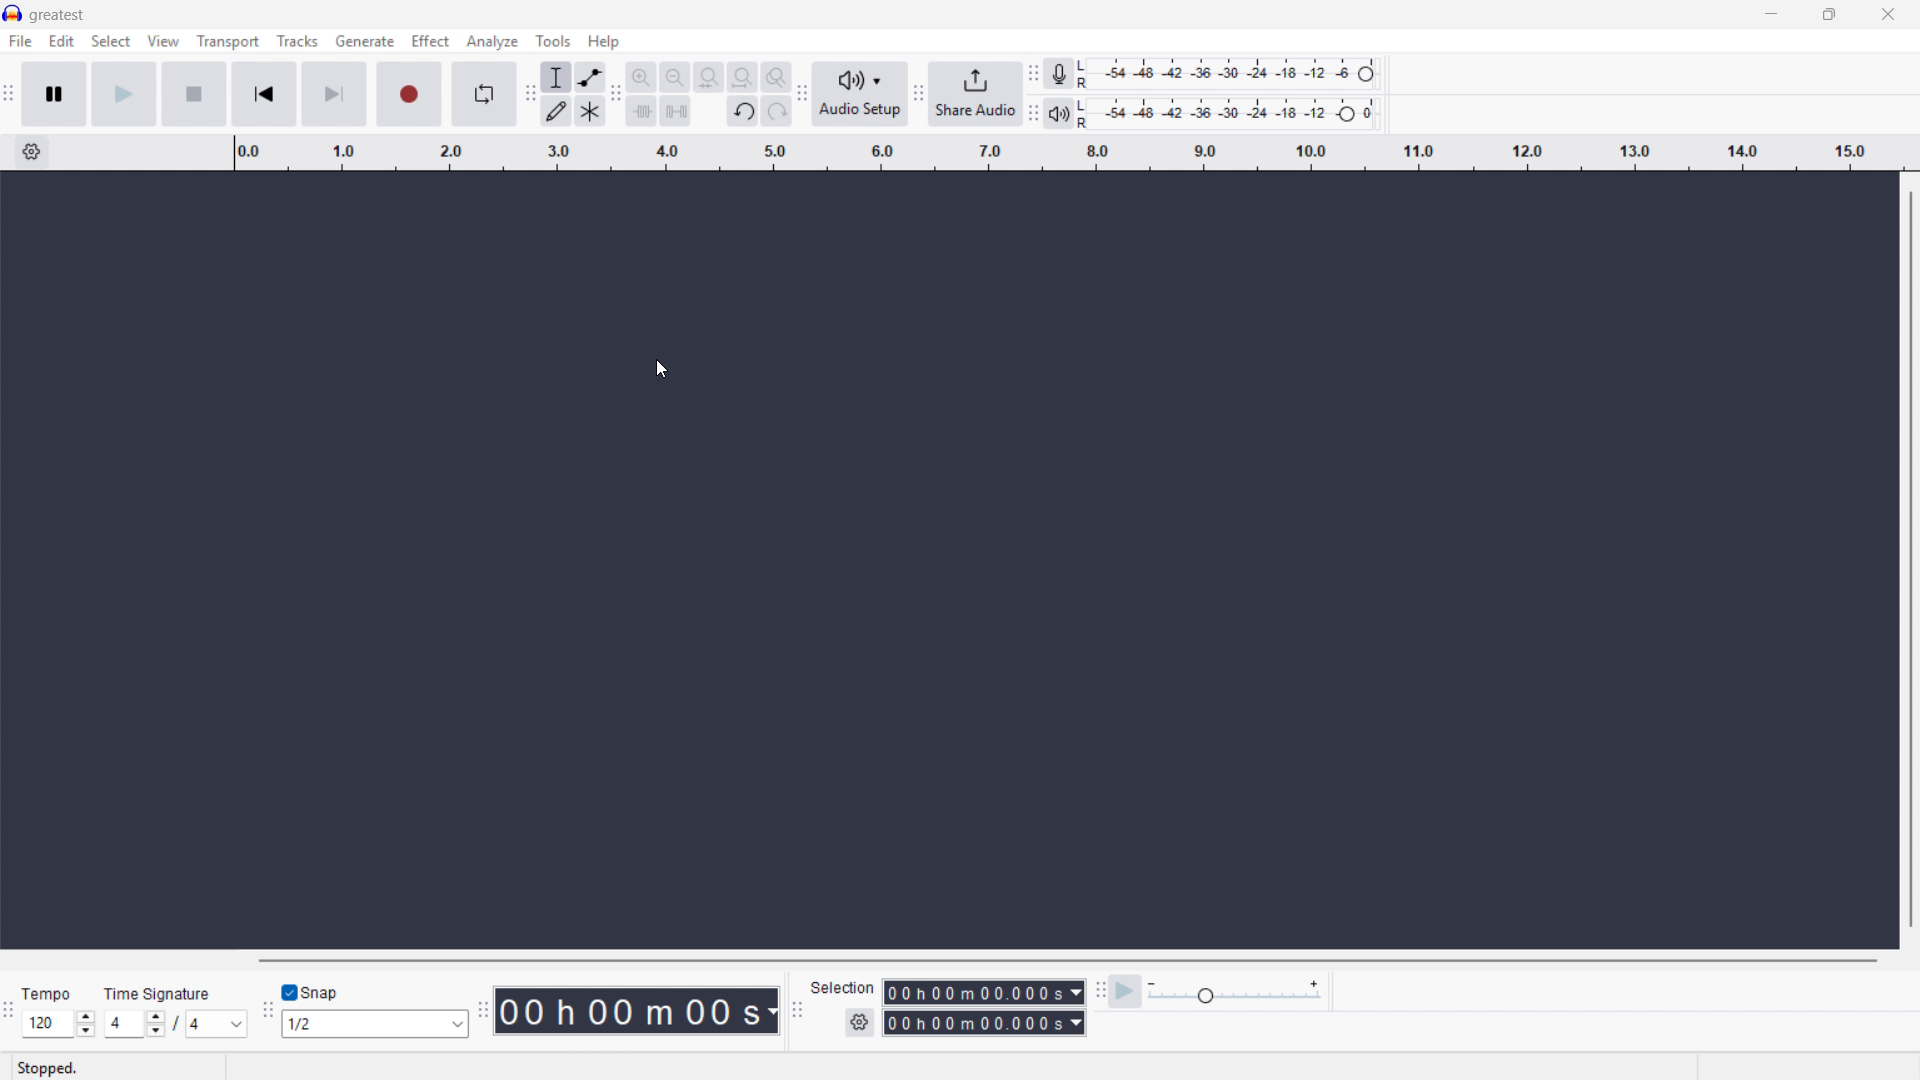  Describe the element at coordinates (111, 40) in the screenshot. I see `Select ` at that location.